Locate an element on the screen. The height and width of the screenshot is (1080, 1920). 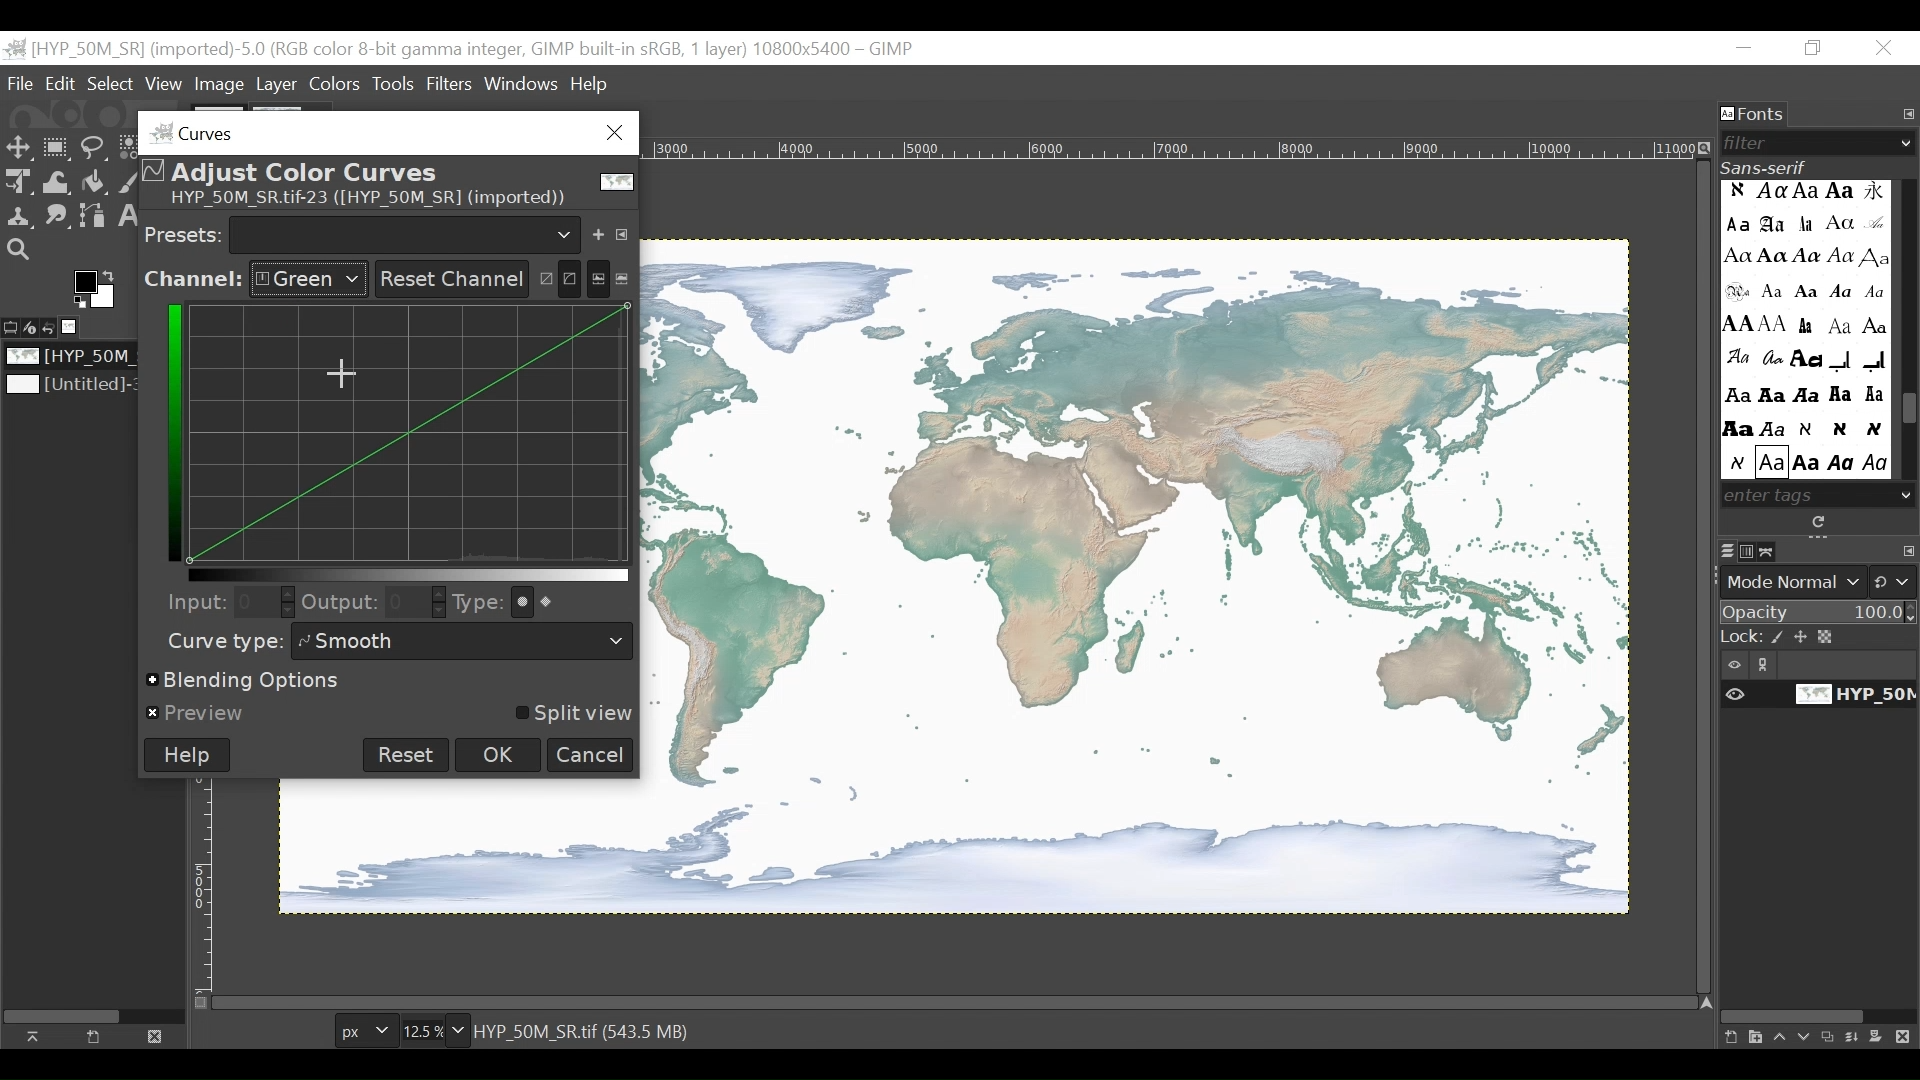
Mode Normal is located at coordinates (1821, 582).